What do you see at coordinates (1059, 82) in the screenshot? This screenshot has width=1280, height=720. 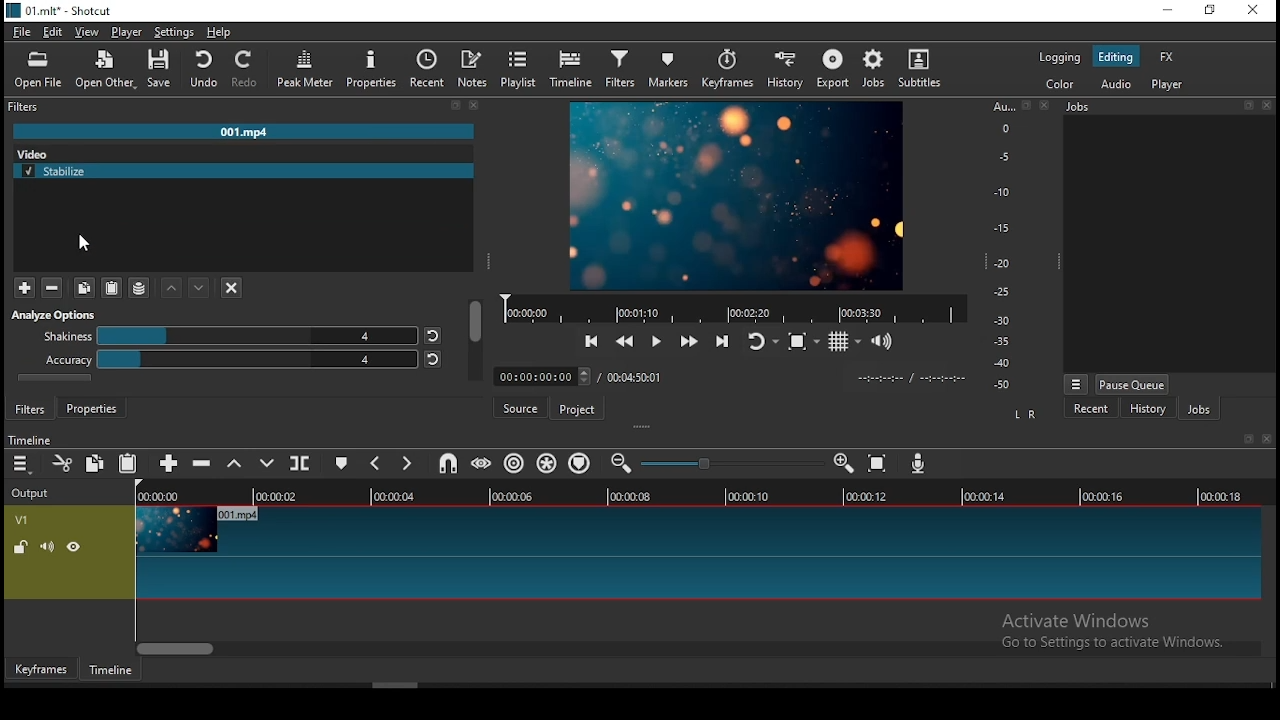 I see `color` at bounding box center [1059, 82].